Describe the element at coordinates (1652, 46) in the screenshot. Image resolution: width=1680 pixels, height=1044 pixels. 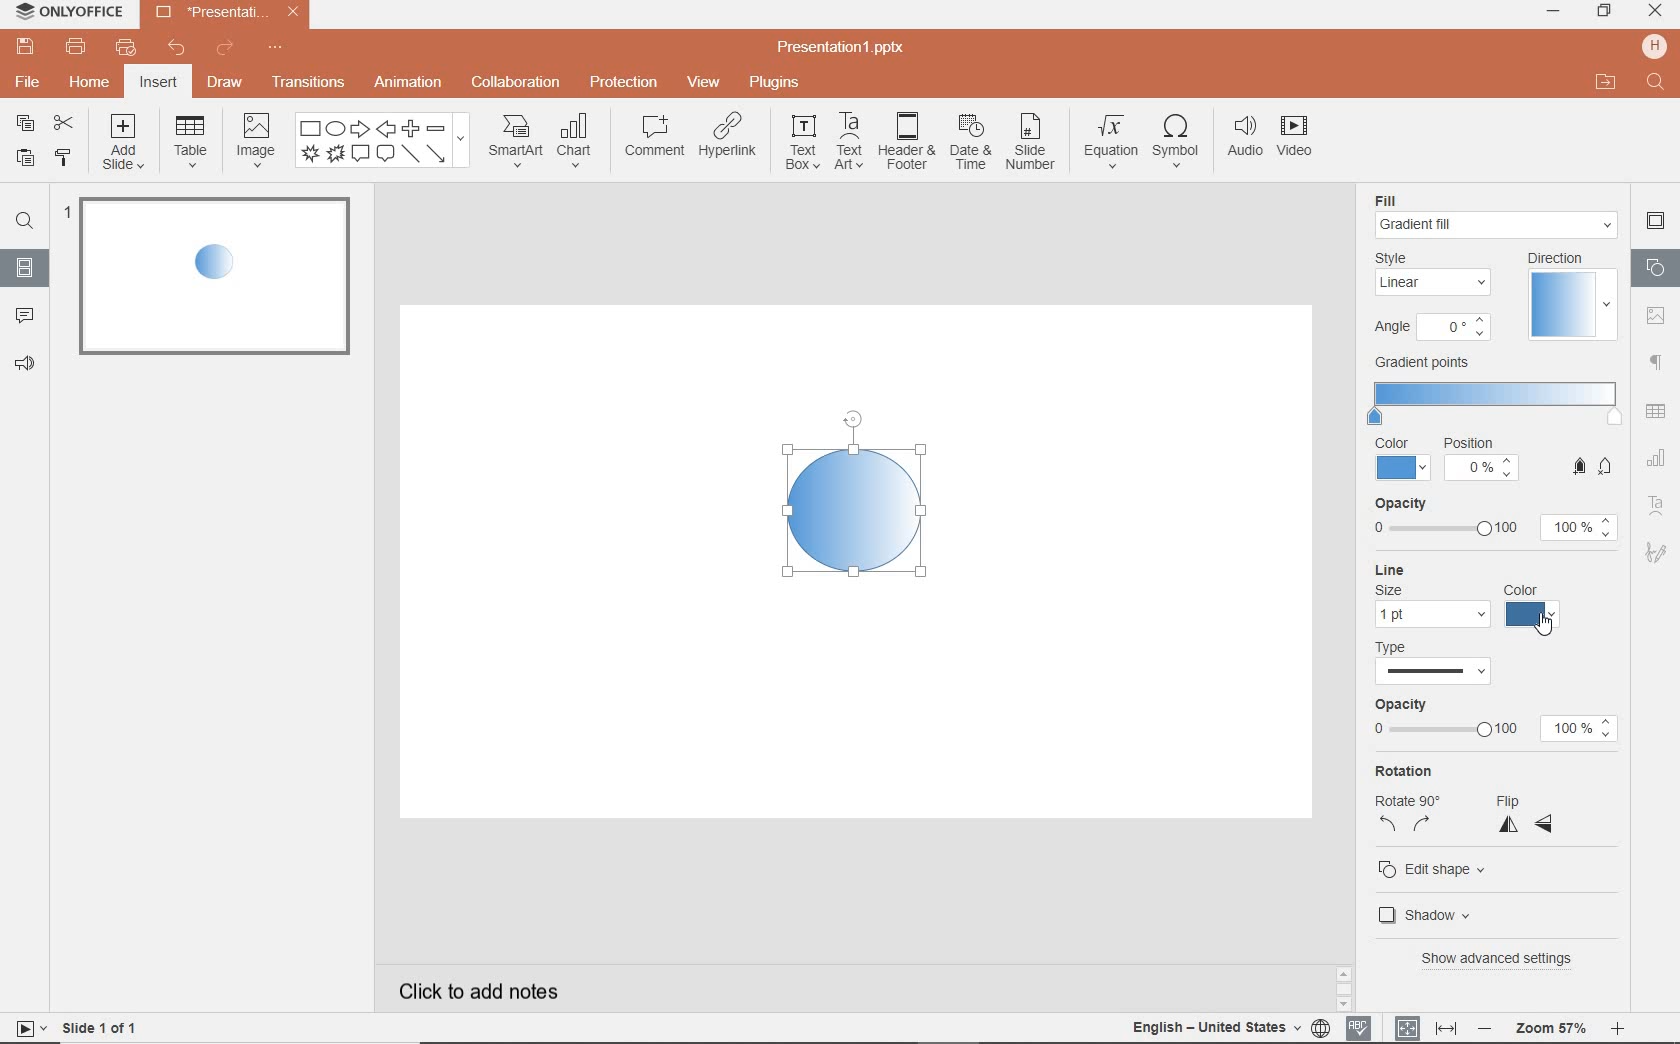
I see `hp` at that location.